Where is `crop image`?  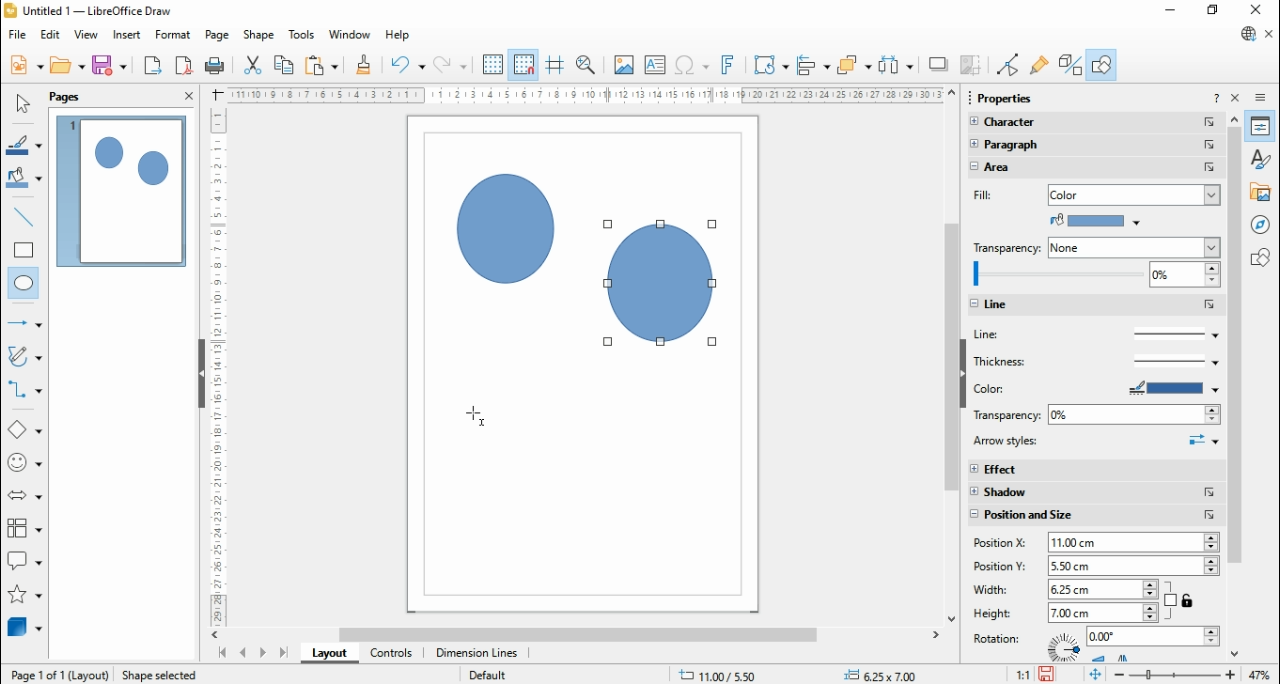
crop image is located at coordinates (973, 65).